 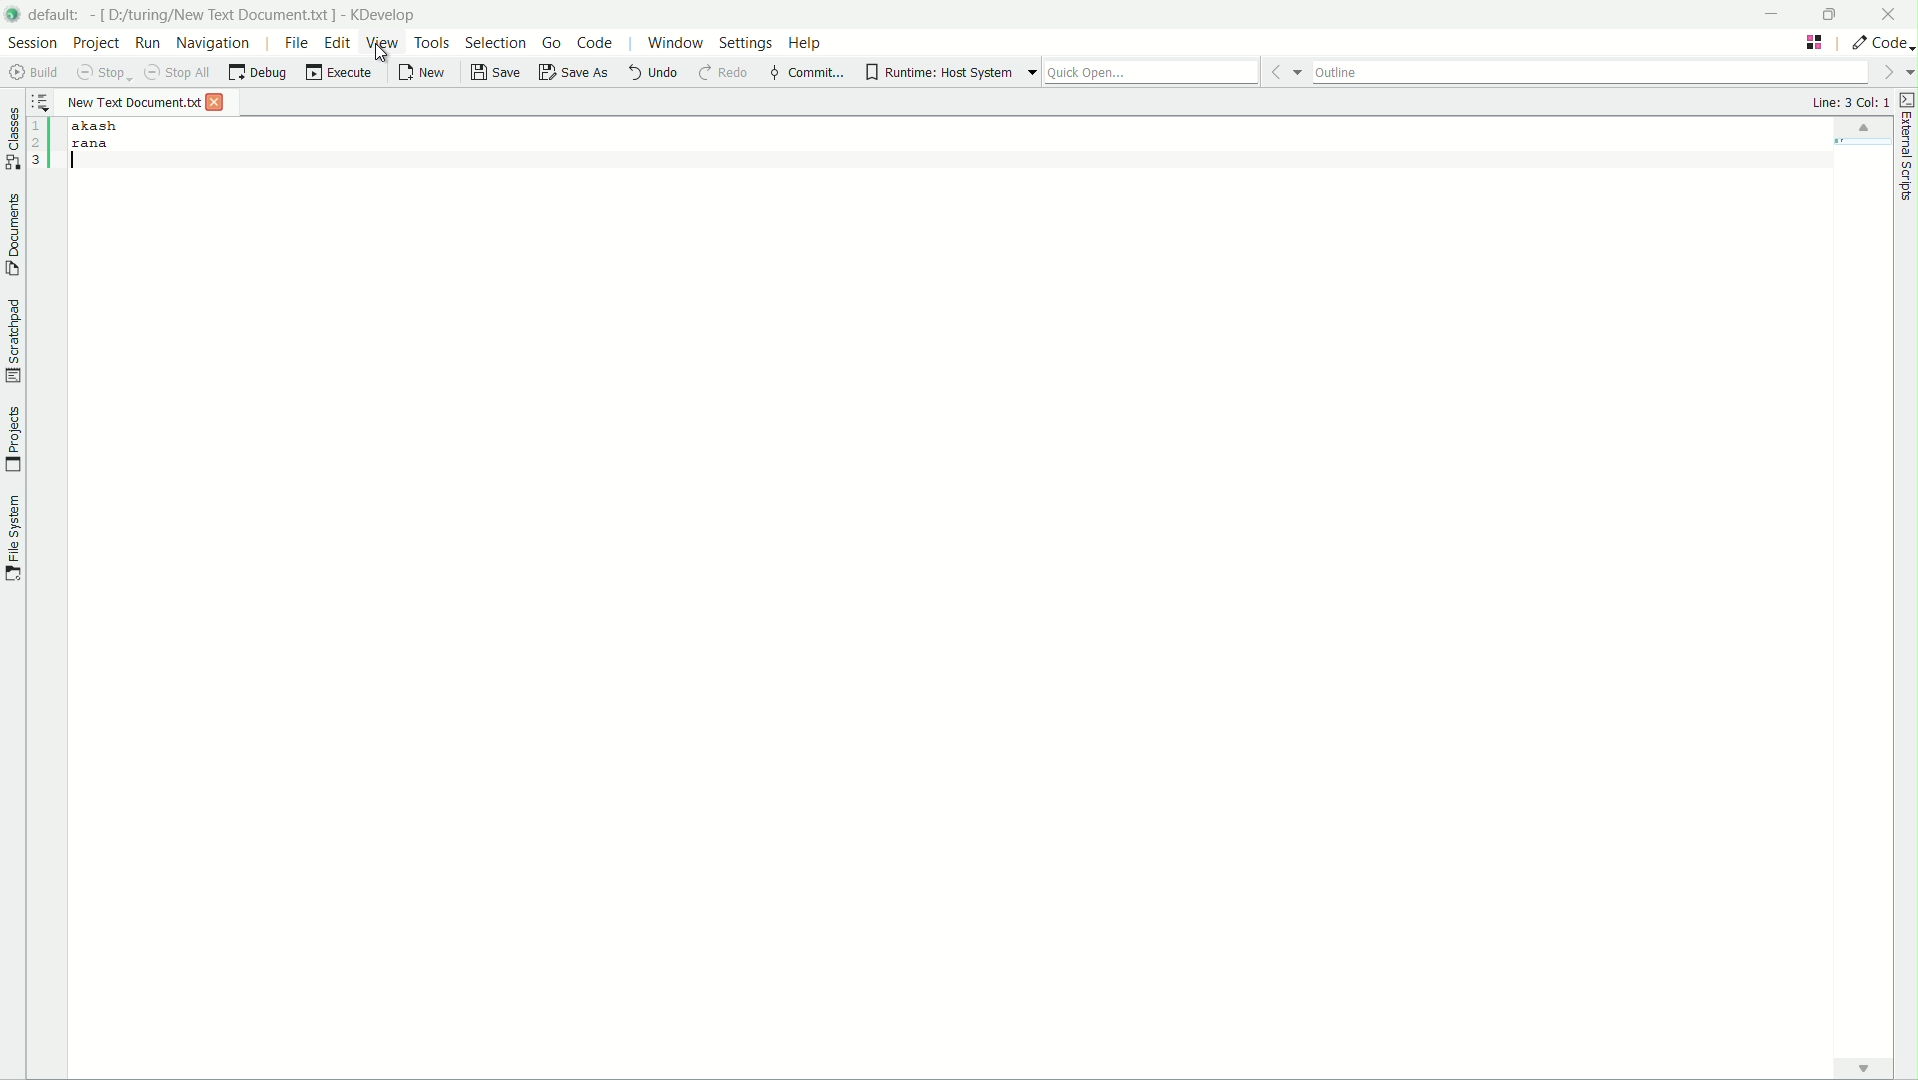 What do you see at coordinates (32, 42) in the screenshot?
I see `session menu` at bounding box center [32, 42].